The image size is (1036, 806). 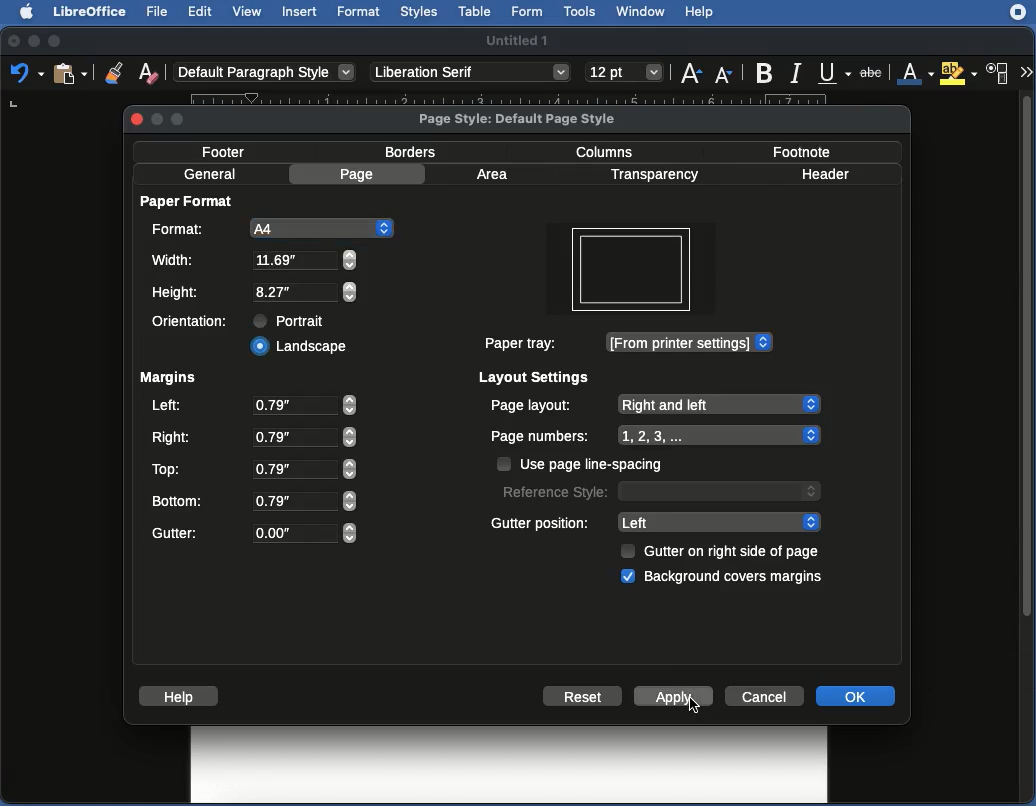 I want to click on undo, so click(x=23, y=77).